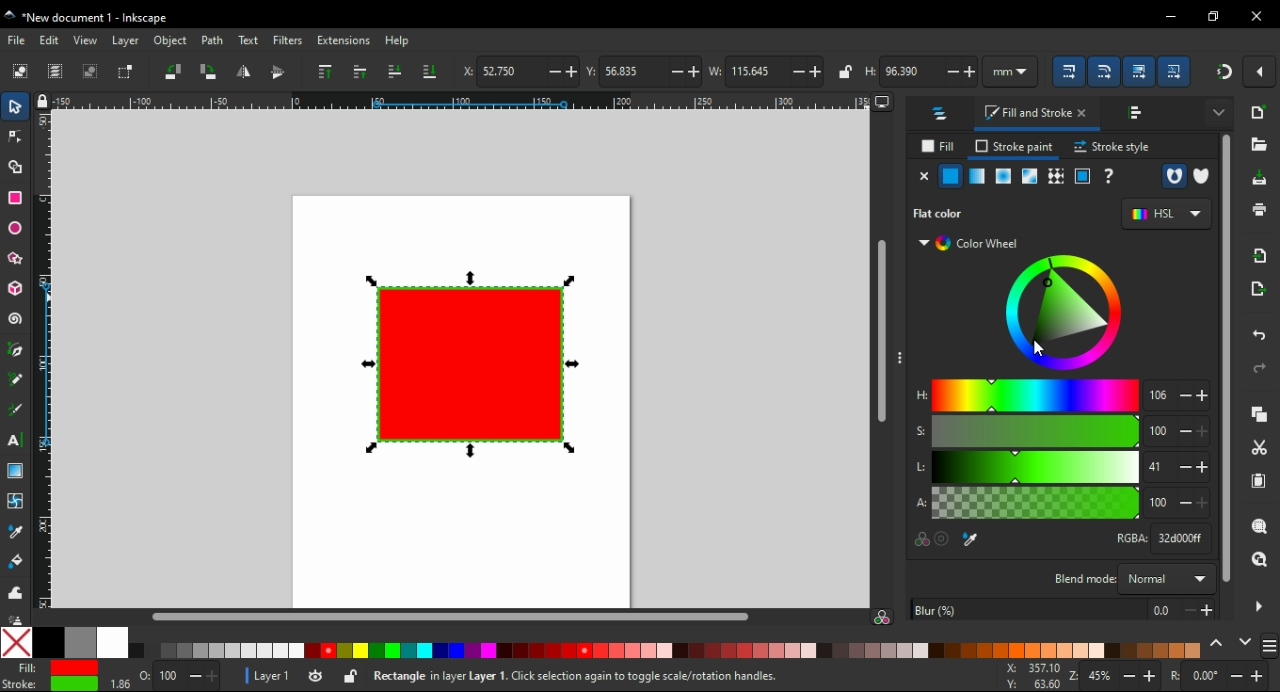 Image resolution: width=1280 pixels, height=692 pixels. I want to click on import, so click(1260, 256).